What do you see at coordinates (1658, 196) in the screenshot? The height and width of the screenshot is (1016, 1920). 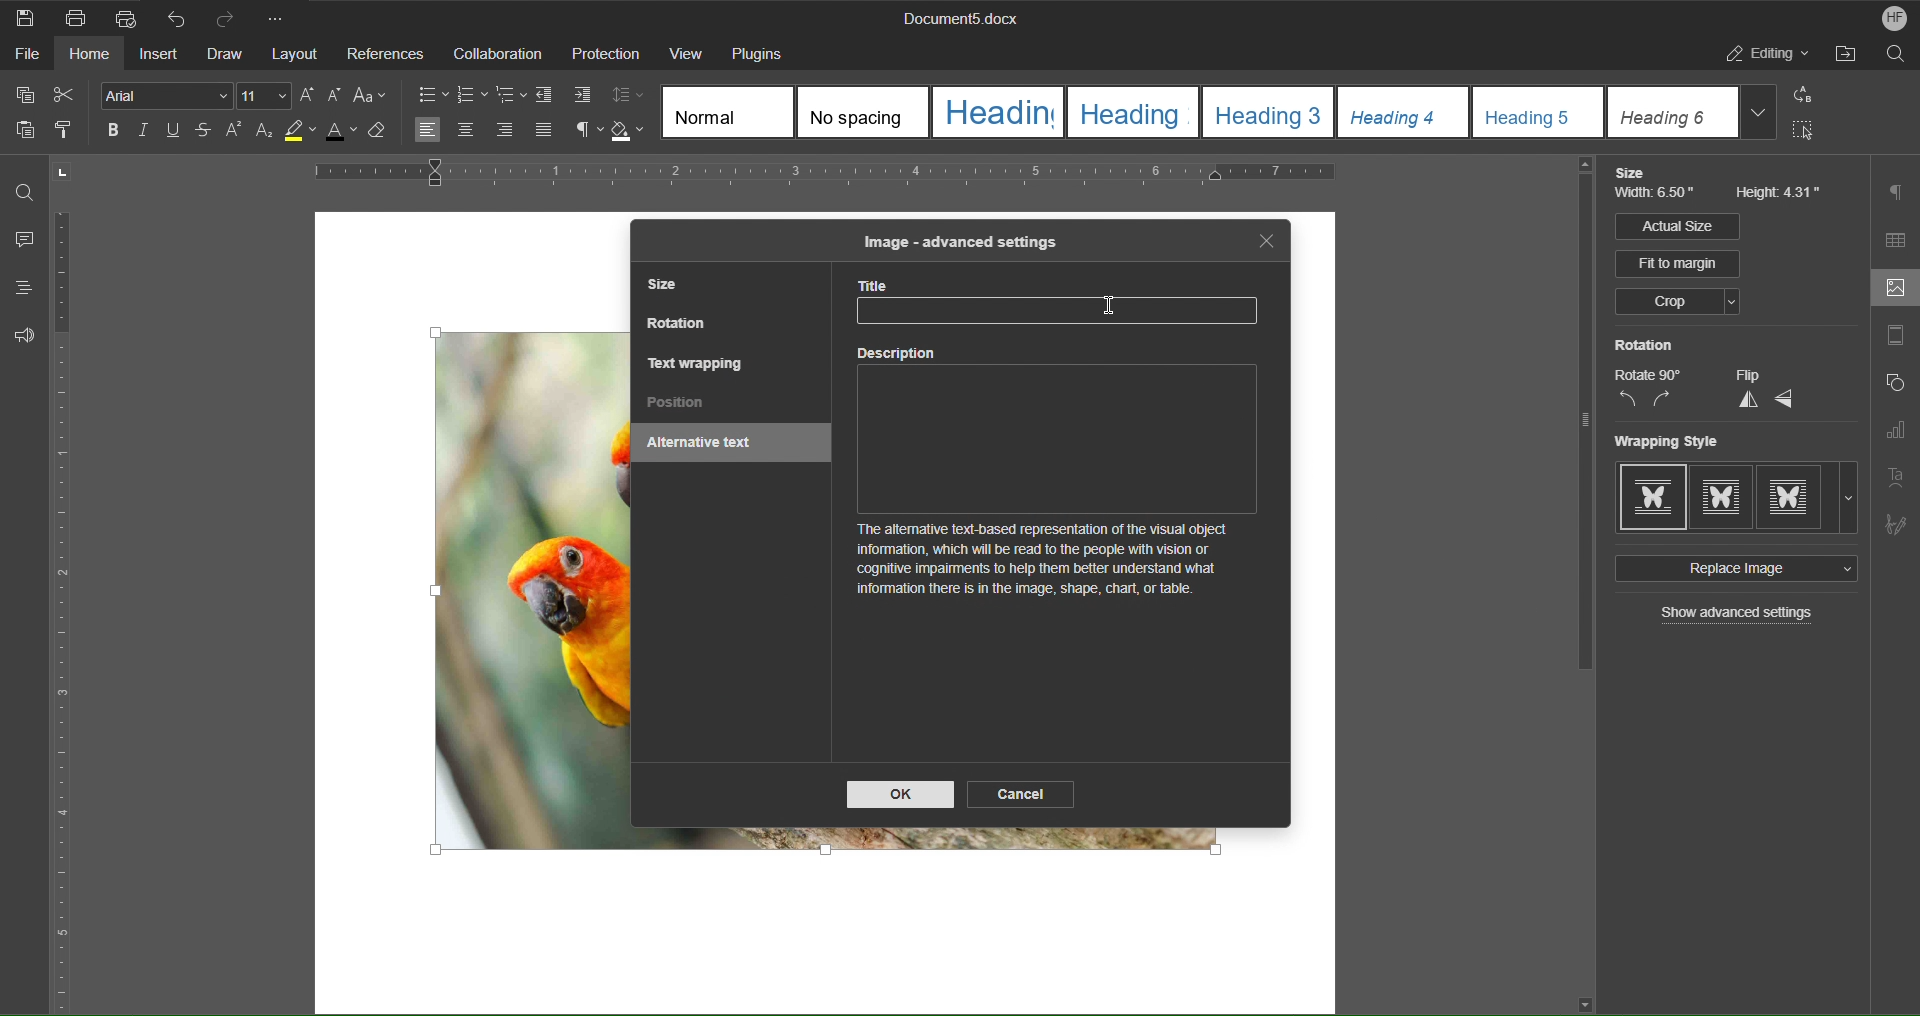 I see `Width` at bounding box center [1658, 196].